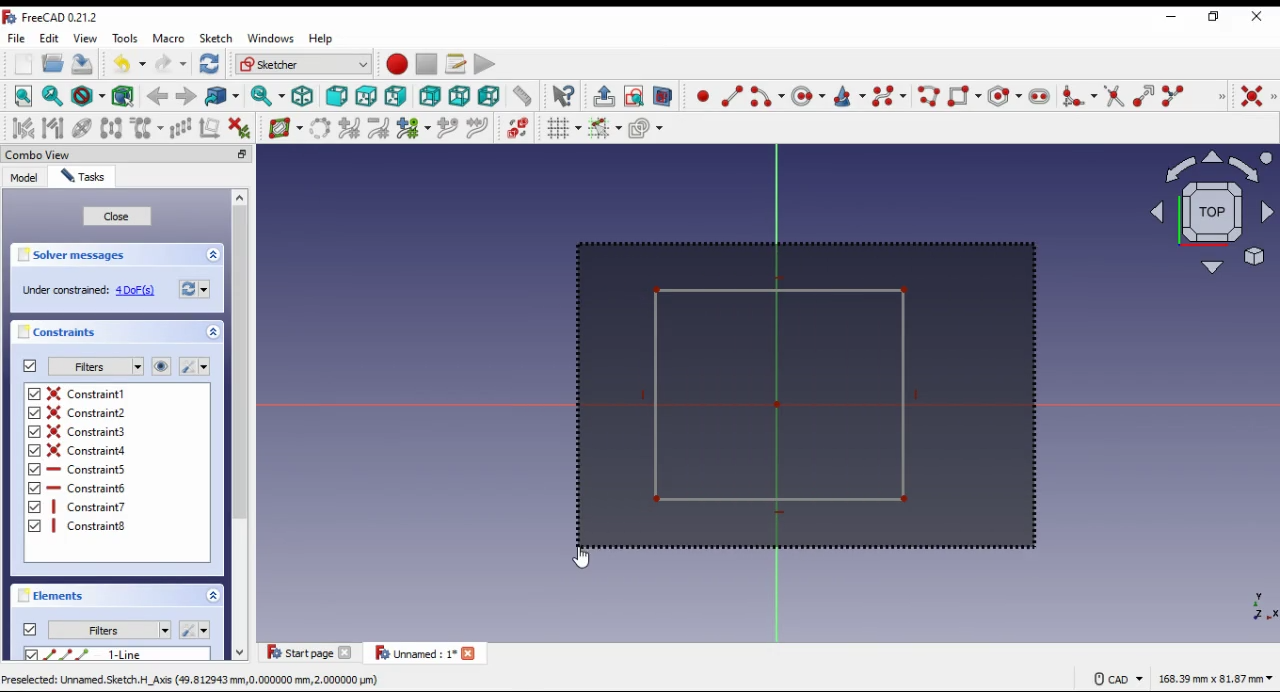  Describe the element at coordinates (217, 39) in the screenshot. I see `sketch` at that location.